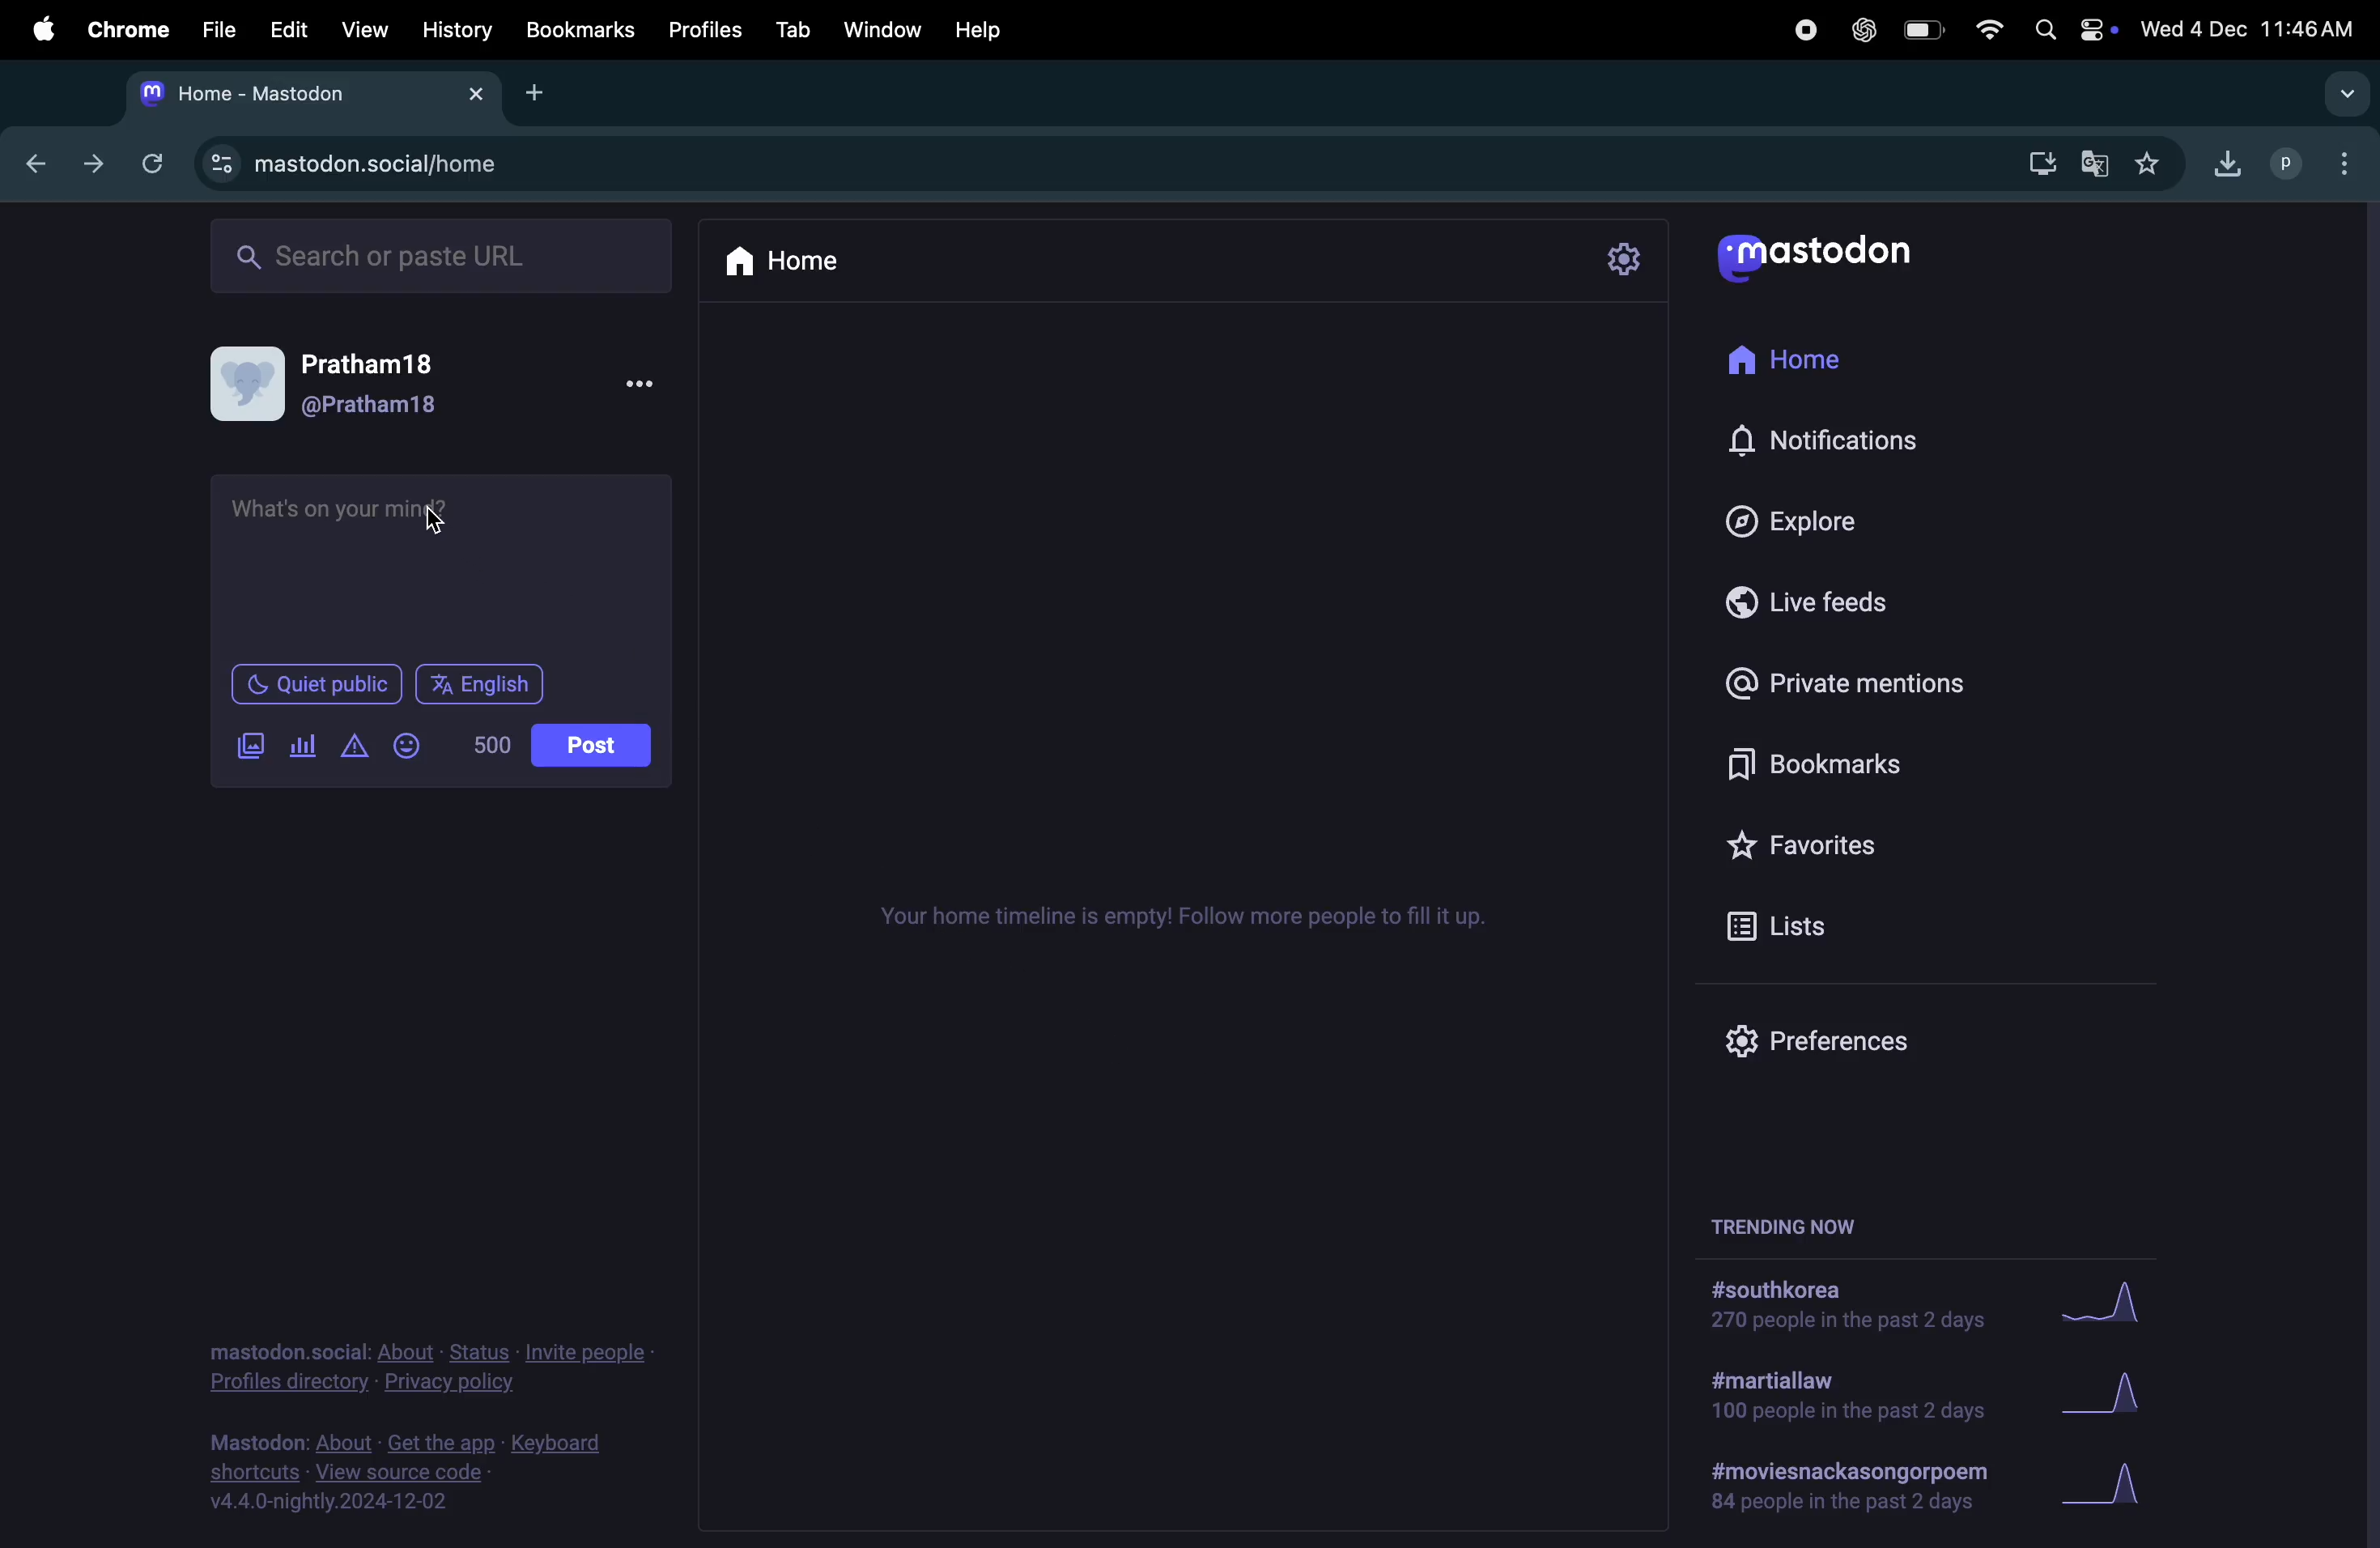 The width and height of the screenshot is (2380, 1548). What do you see at coordinates (423, 1471) in the screenshot?
I see `source code` at bounding box center [423, 1471].